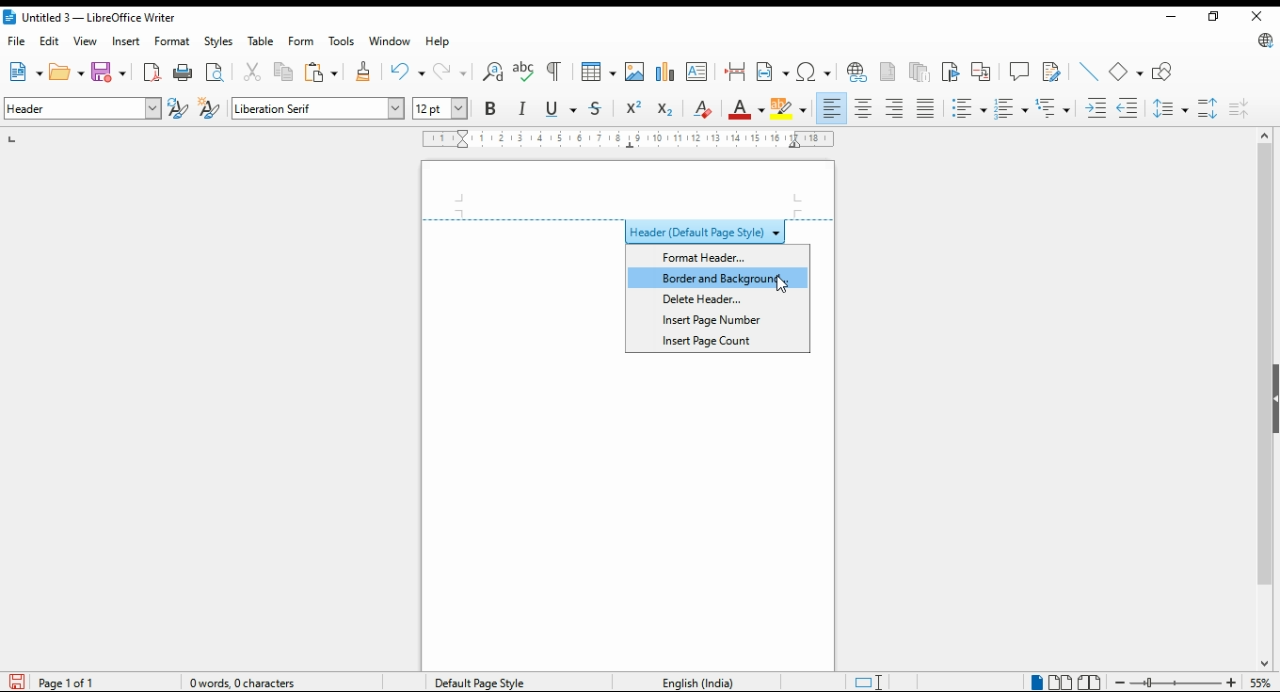  I want to click on toggle print preview, so click(216, 70).